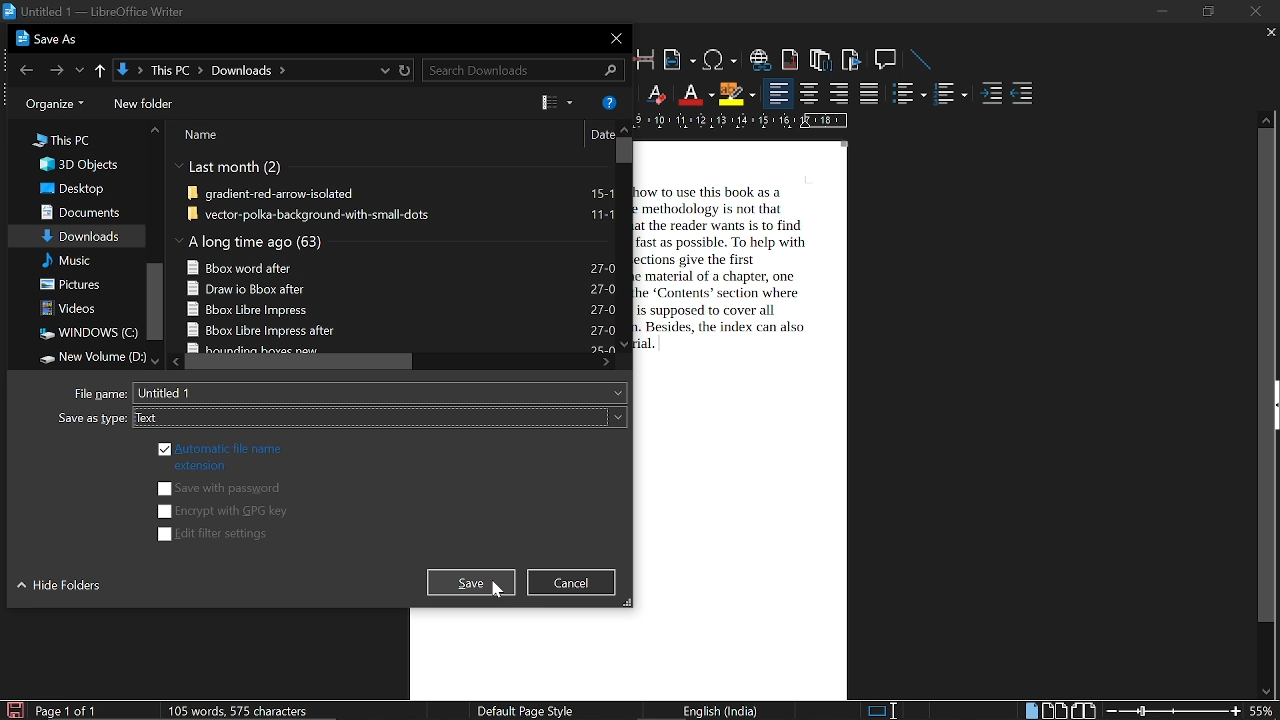 Image resolution: width=1280 pixels, height=720 pixels. Describe the element at coordinates (54, 68) in the screenshot. I see `next` at that location.